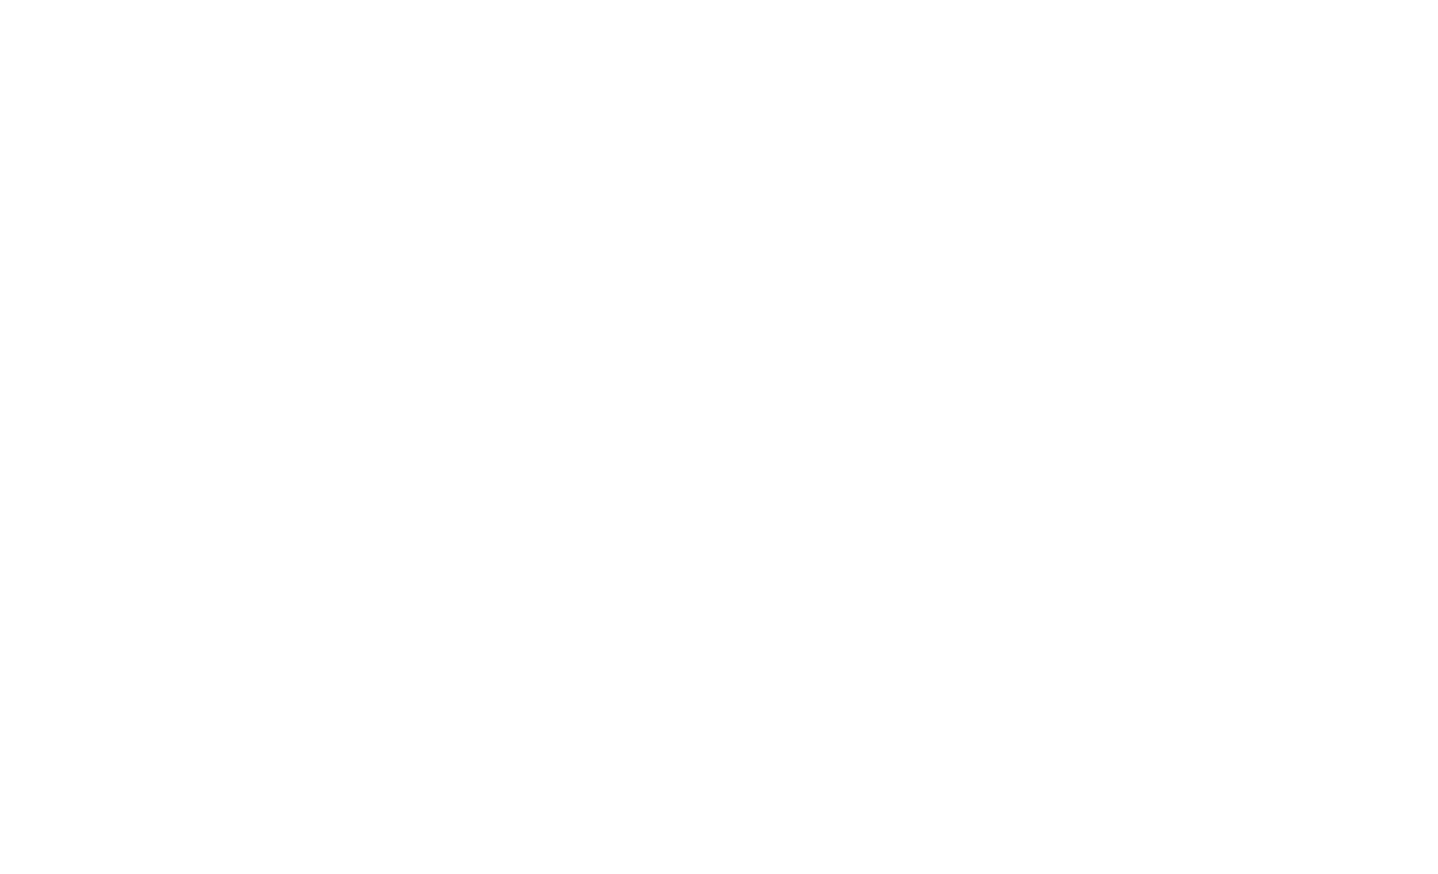 The height and width of the screenshot is (874, 1438). I want to click on Add, so click(305, 826).